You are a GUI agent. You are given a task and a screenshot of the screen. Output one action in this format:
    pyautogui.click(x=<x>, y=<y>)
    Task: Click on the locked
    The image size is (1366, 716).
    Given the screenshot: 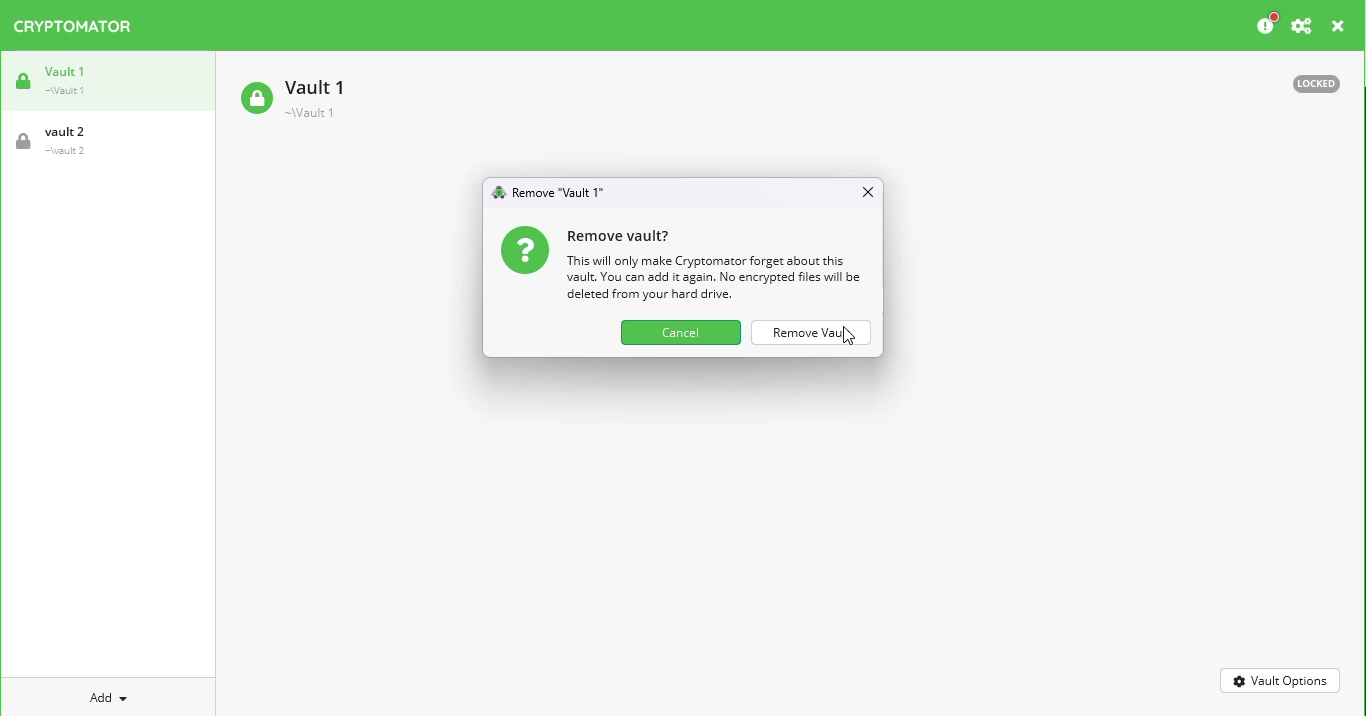 What is the action you would take?
    pyautogui.click(x=1316, y=84)
    